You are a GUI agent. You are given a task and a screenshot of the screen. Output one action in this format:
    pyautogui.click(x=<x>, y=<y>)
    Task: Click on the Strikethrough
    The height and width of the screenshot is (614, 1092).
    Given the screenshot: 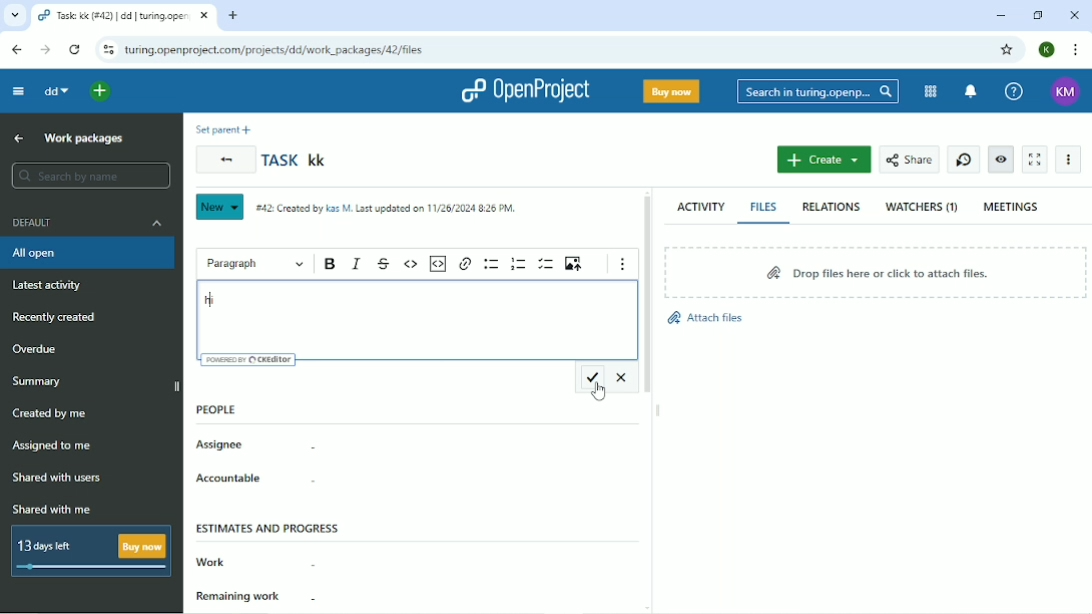 What is the action you would take?
    pyautogui.click(x=385, y=264)
    